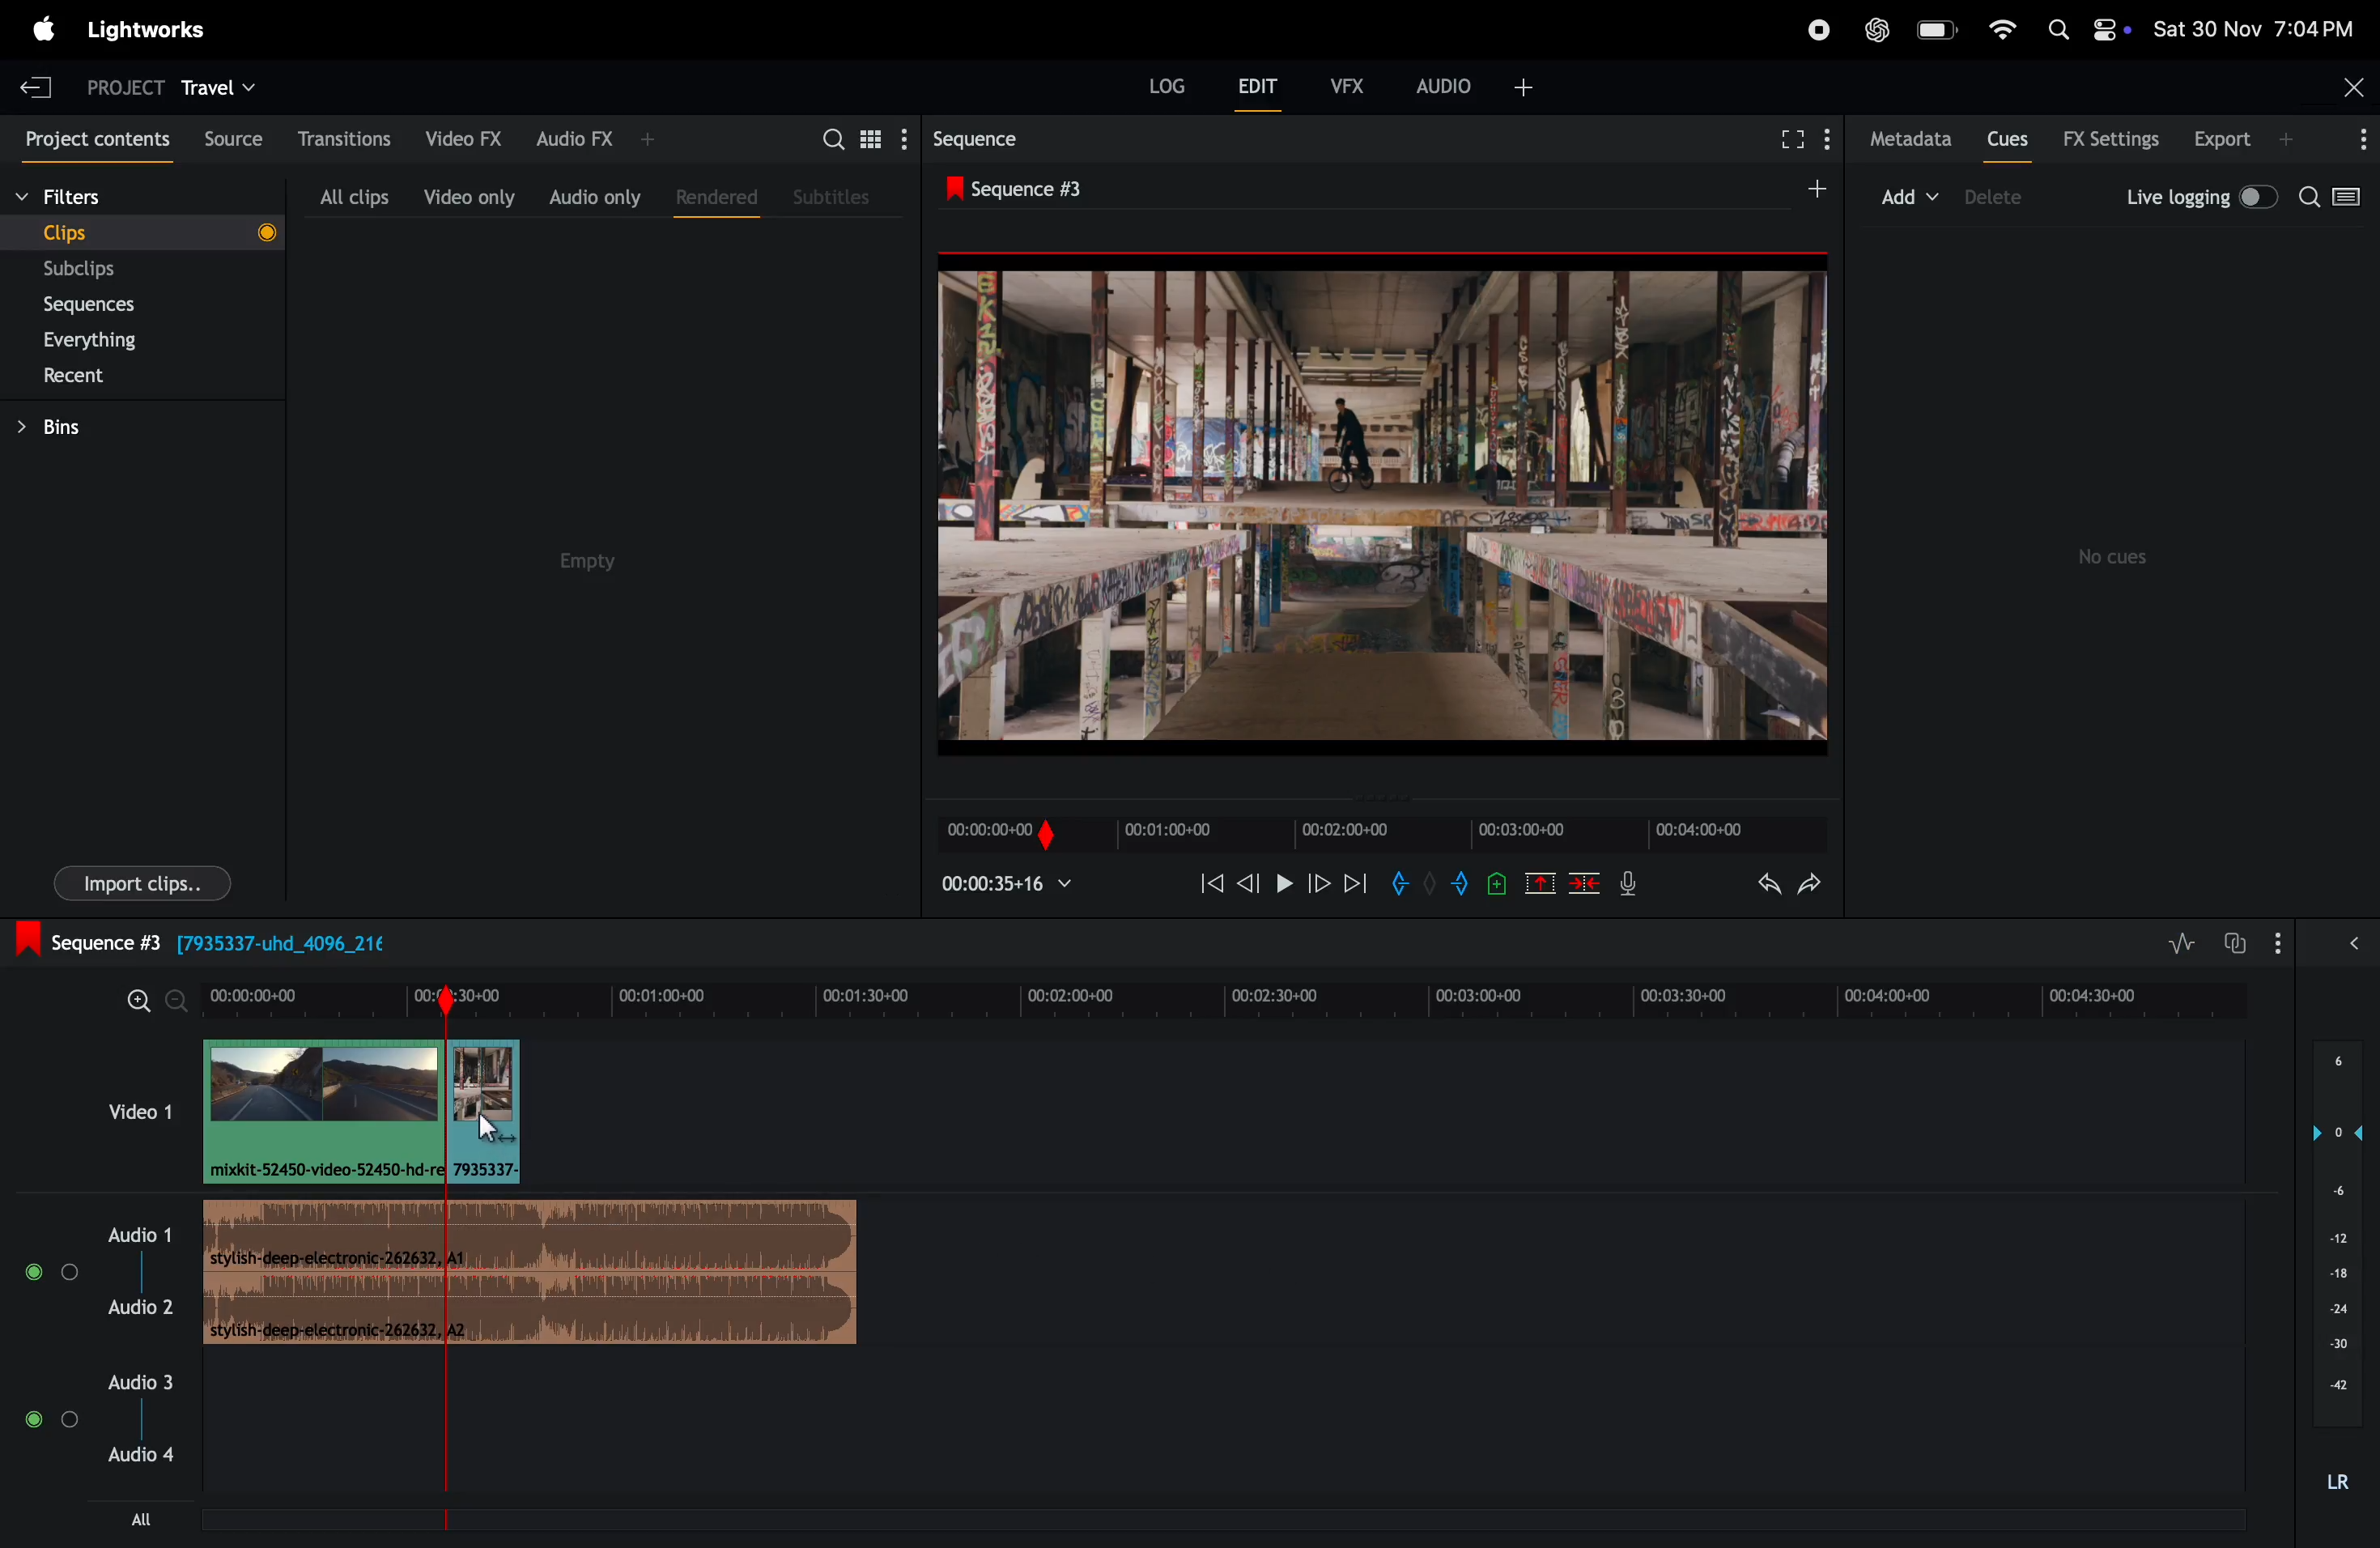  What do you see at coordinates (2330, 1132) in the screenshot?
I see `0 (layers)` at bounding box center [2330, 1132].